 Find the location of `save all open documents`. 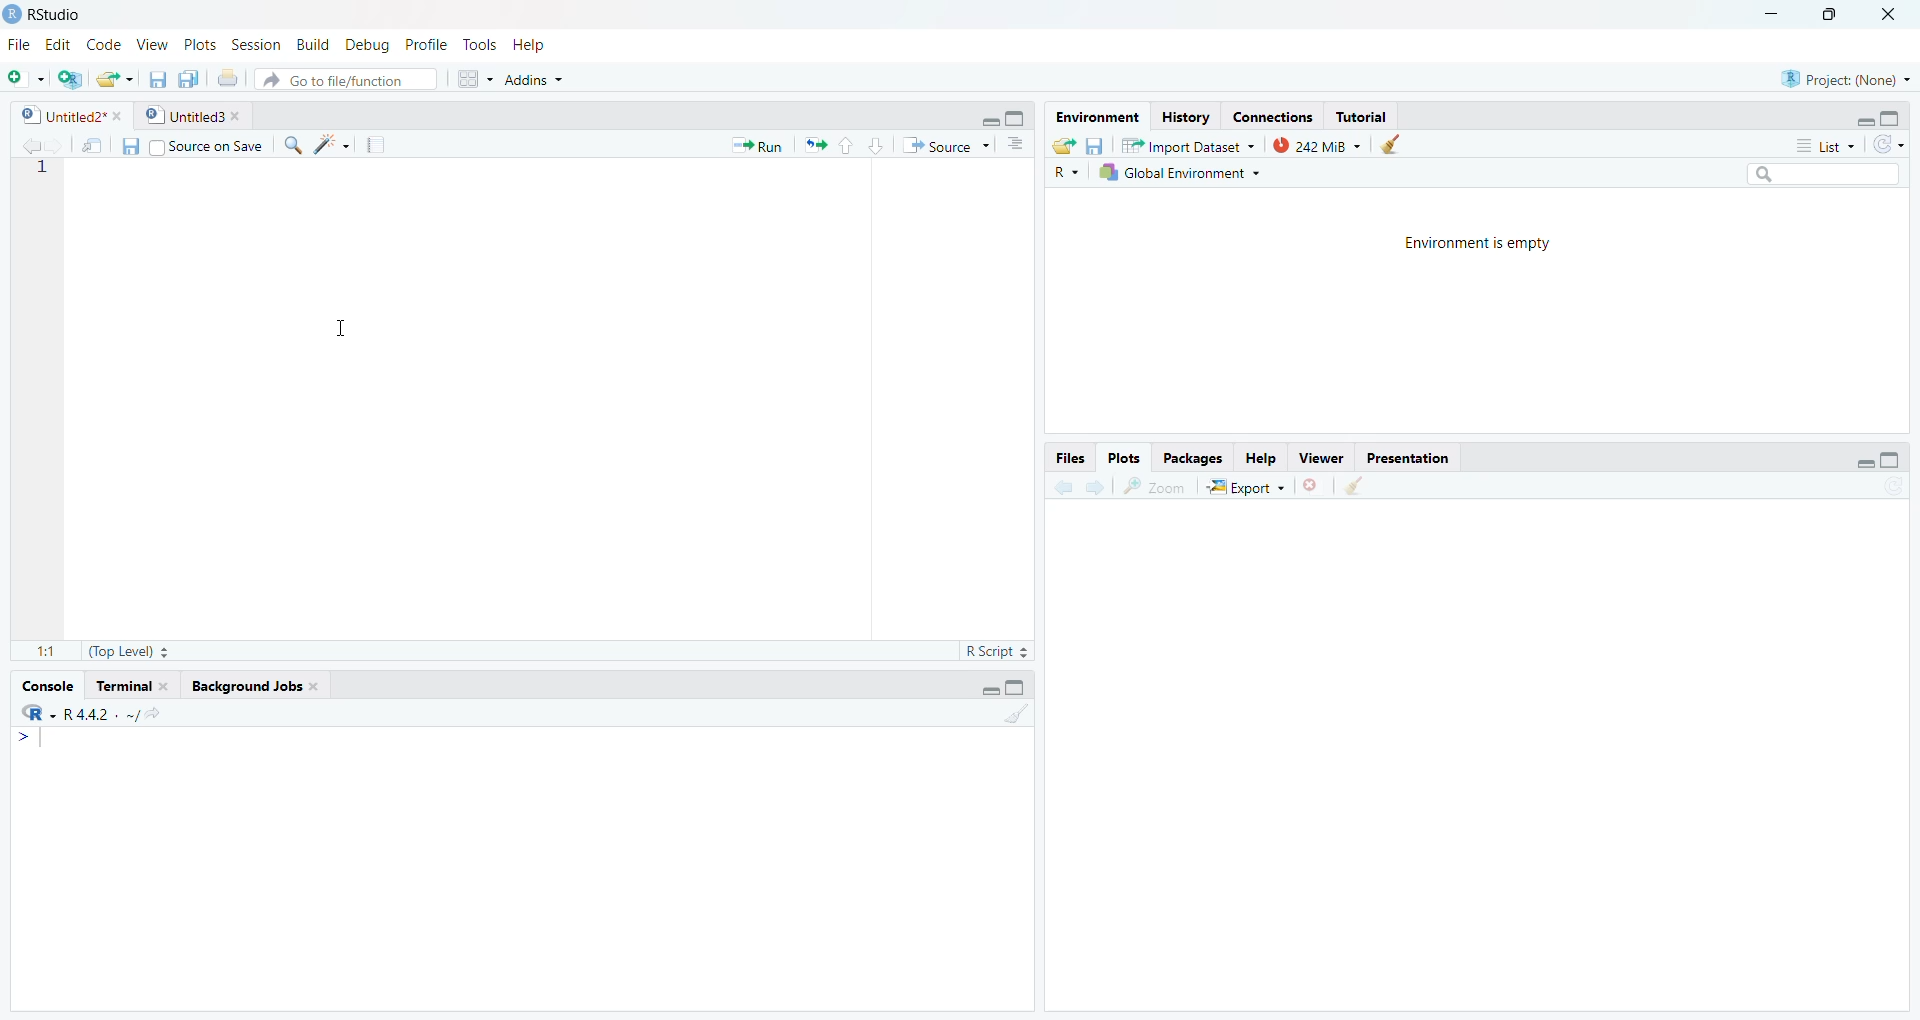

save all open documents is located at coordinates (188, 78).